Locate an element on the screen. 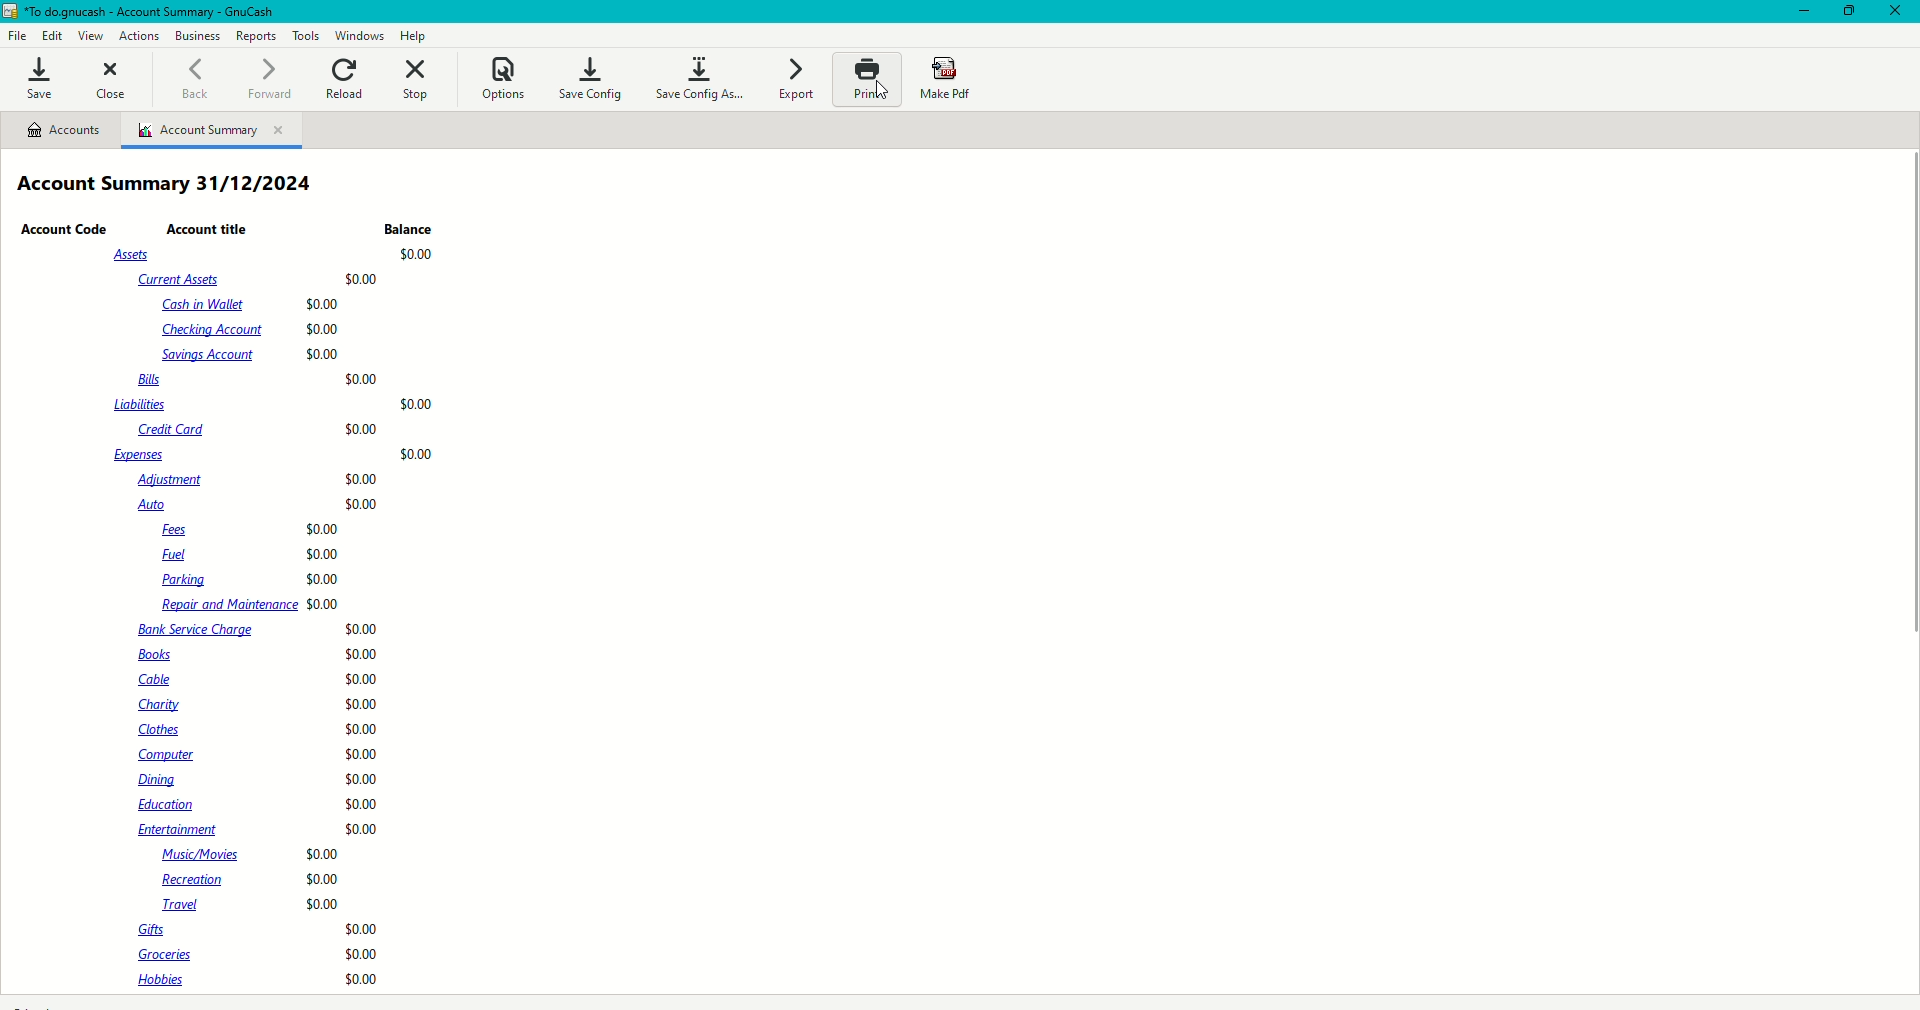 Image resolution: width=1920 pixels, height=1010 pixels. Back is located at coordinates (190, 78).